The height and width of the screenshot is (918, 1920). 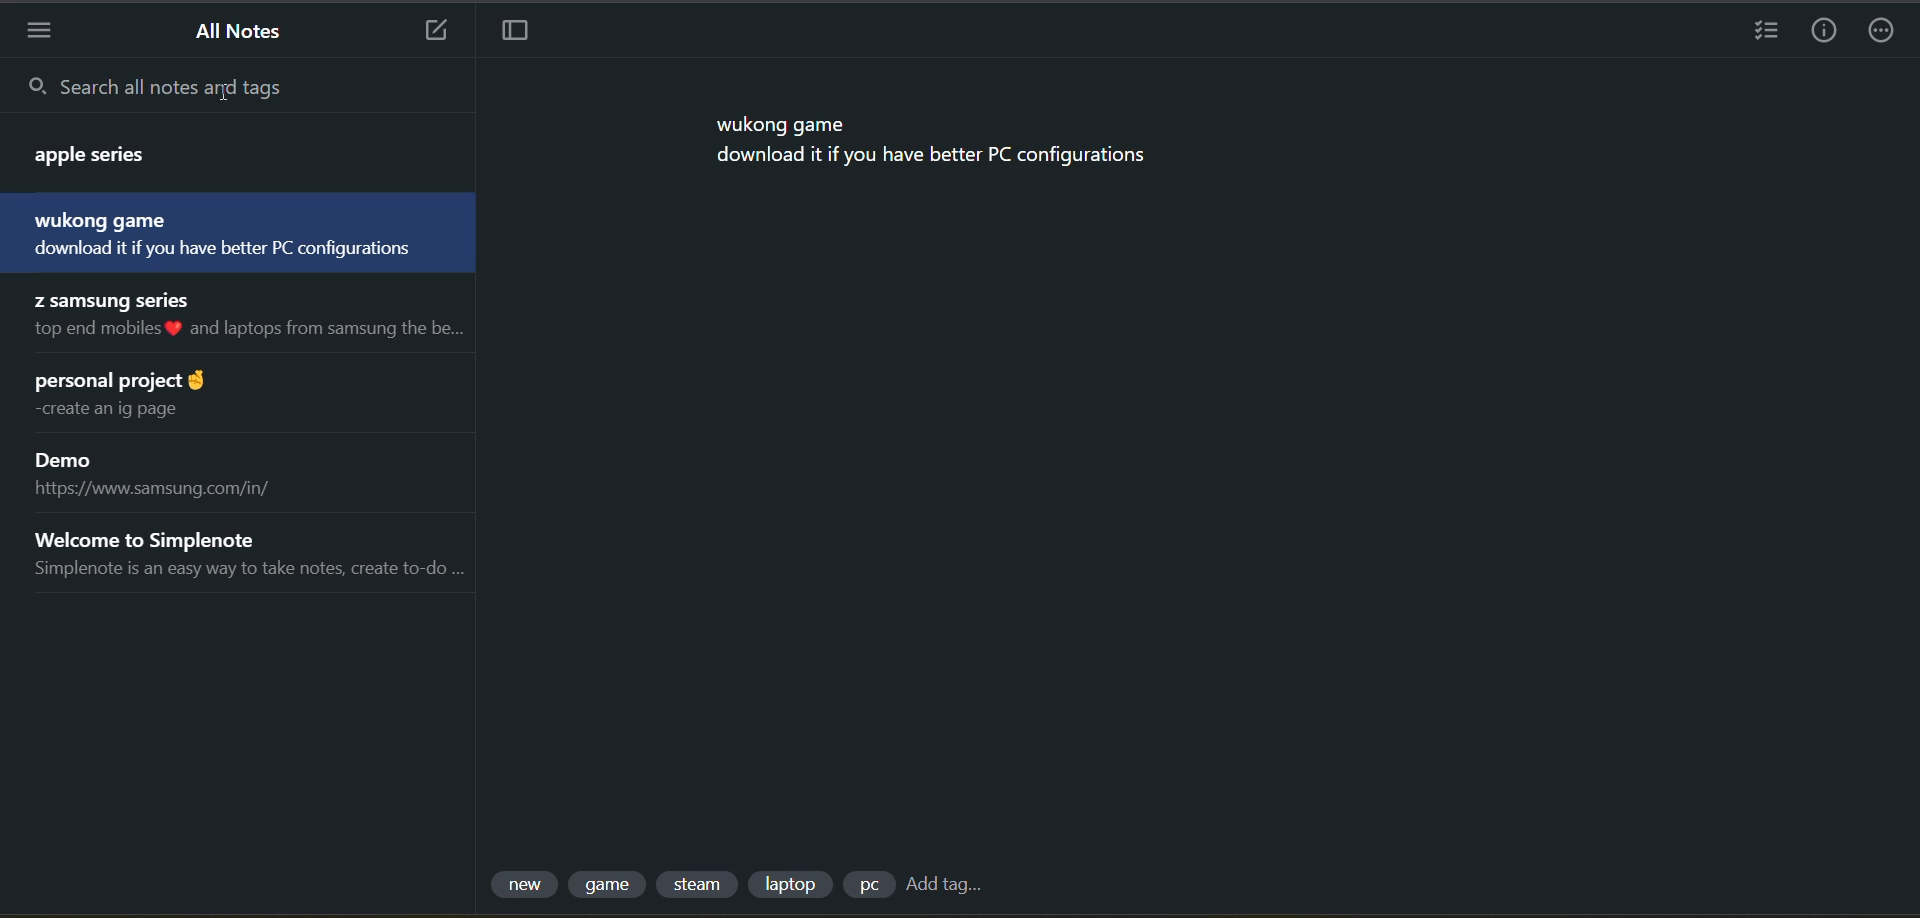 I want to click on note title and preview, so click(x=235, y=164).